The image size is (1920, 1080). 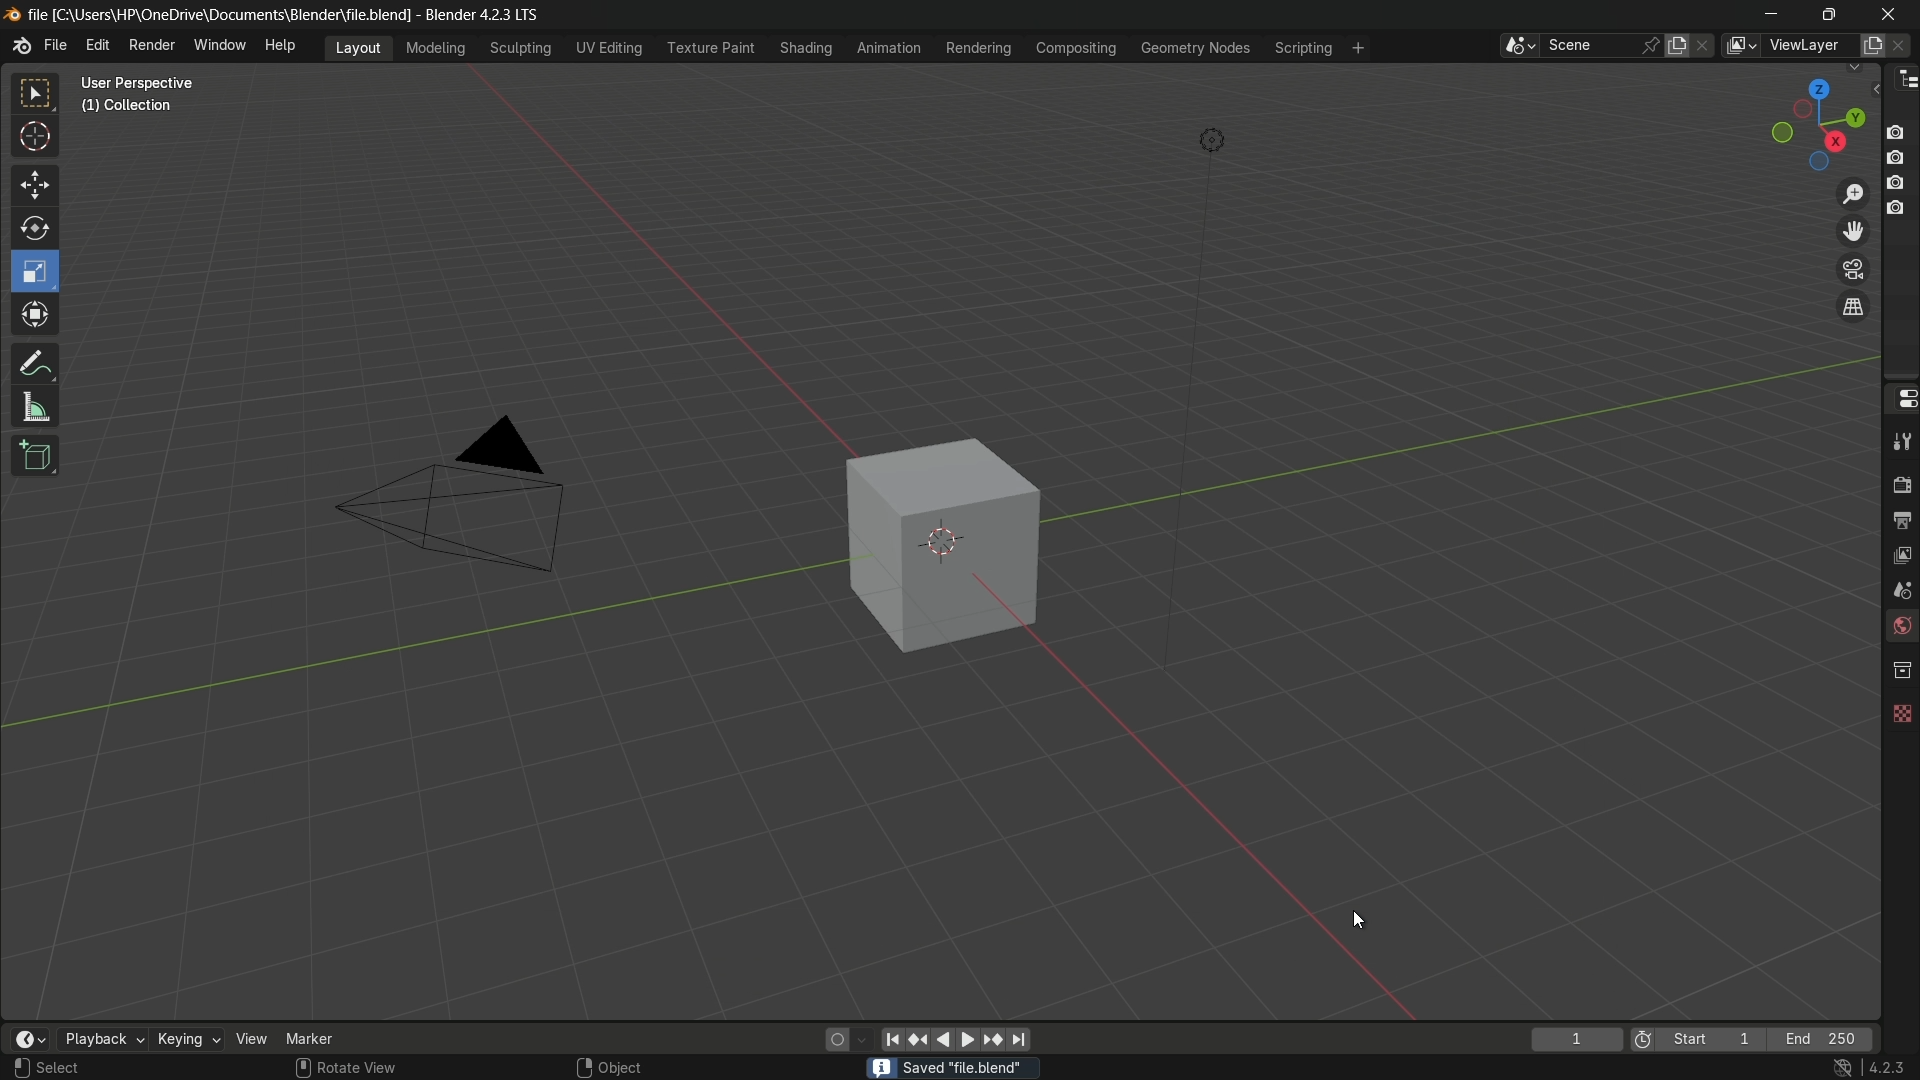 I want to click on current frame, so click(x=1575, y=1039).